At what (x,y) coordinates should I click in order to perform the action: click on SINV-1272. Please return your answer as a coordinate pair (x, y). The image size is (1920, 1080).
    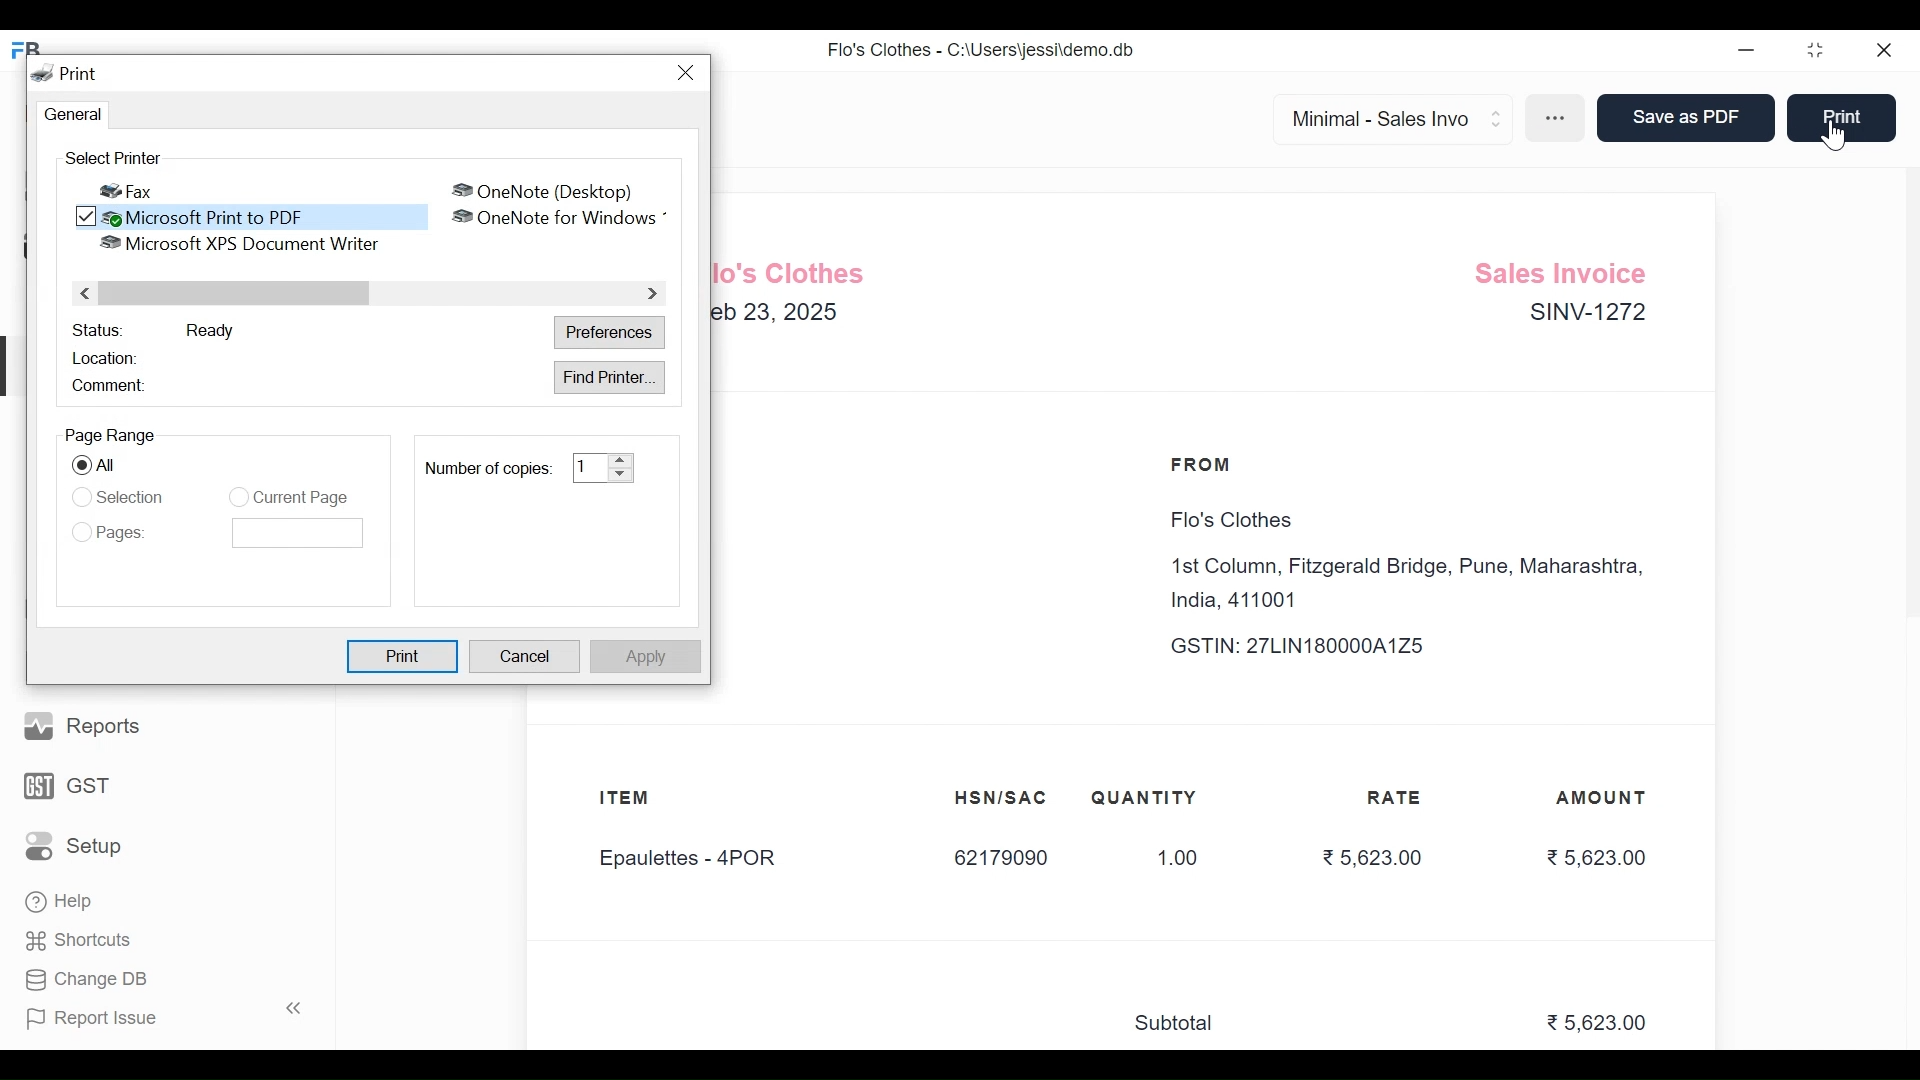
    Looking at the image, I should click on (1585, 316).